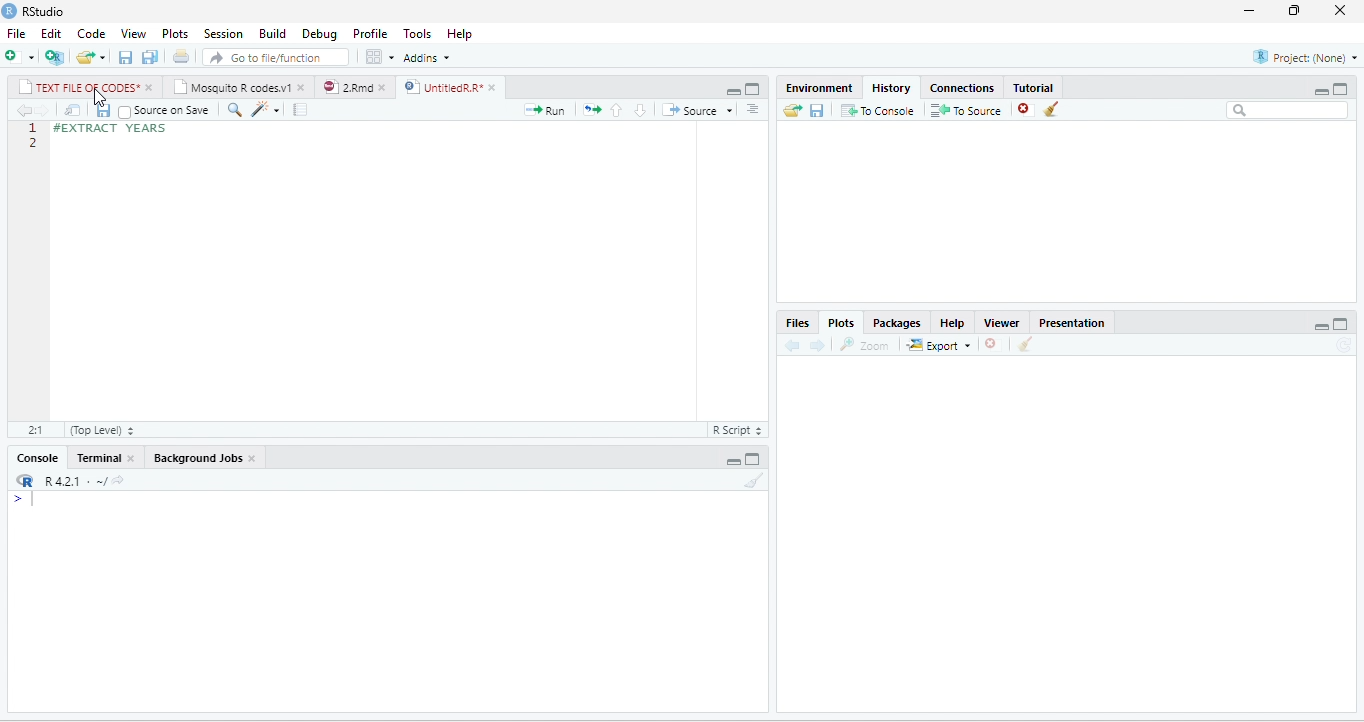  Describe the element at coordinates (385, 87) in the screenshot. I see `close` at that location.